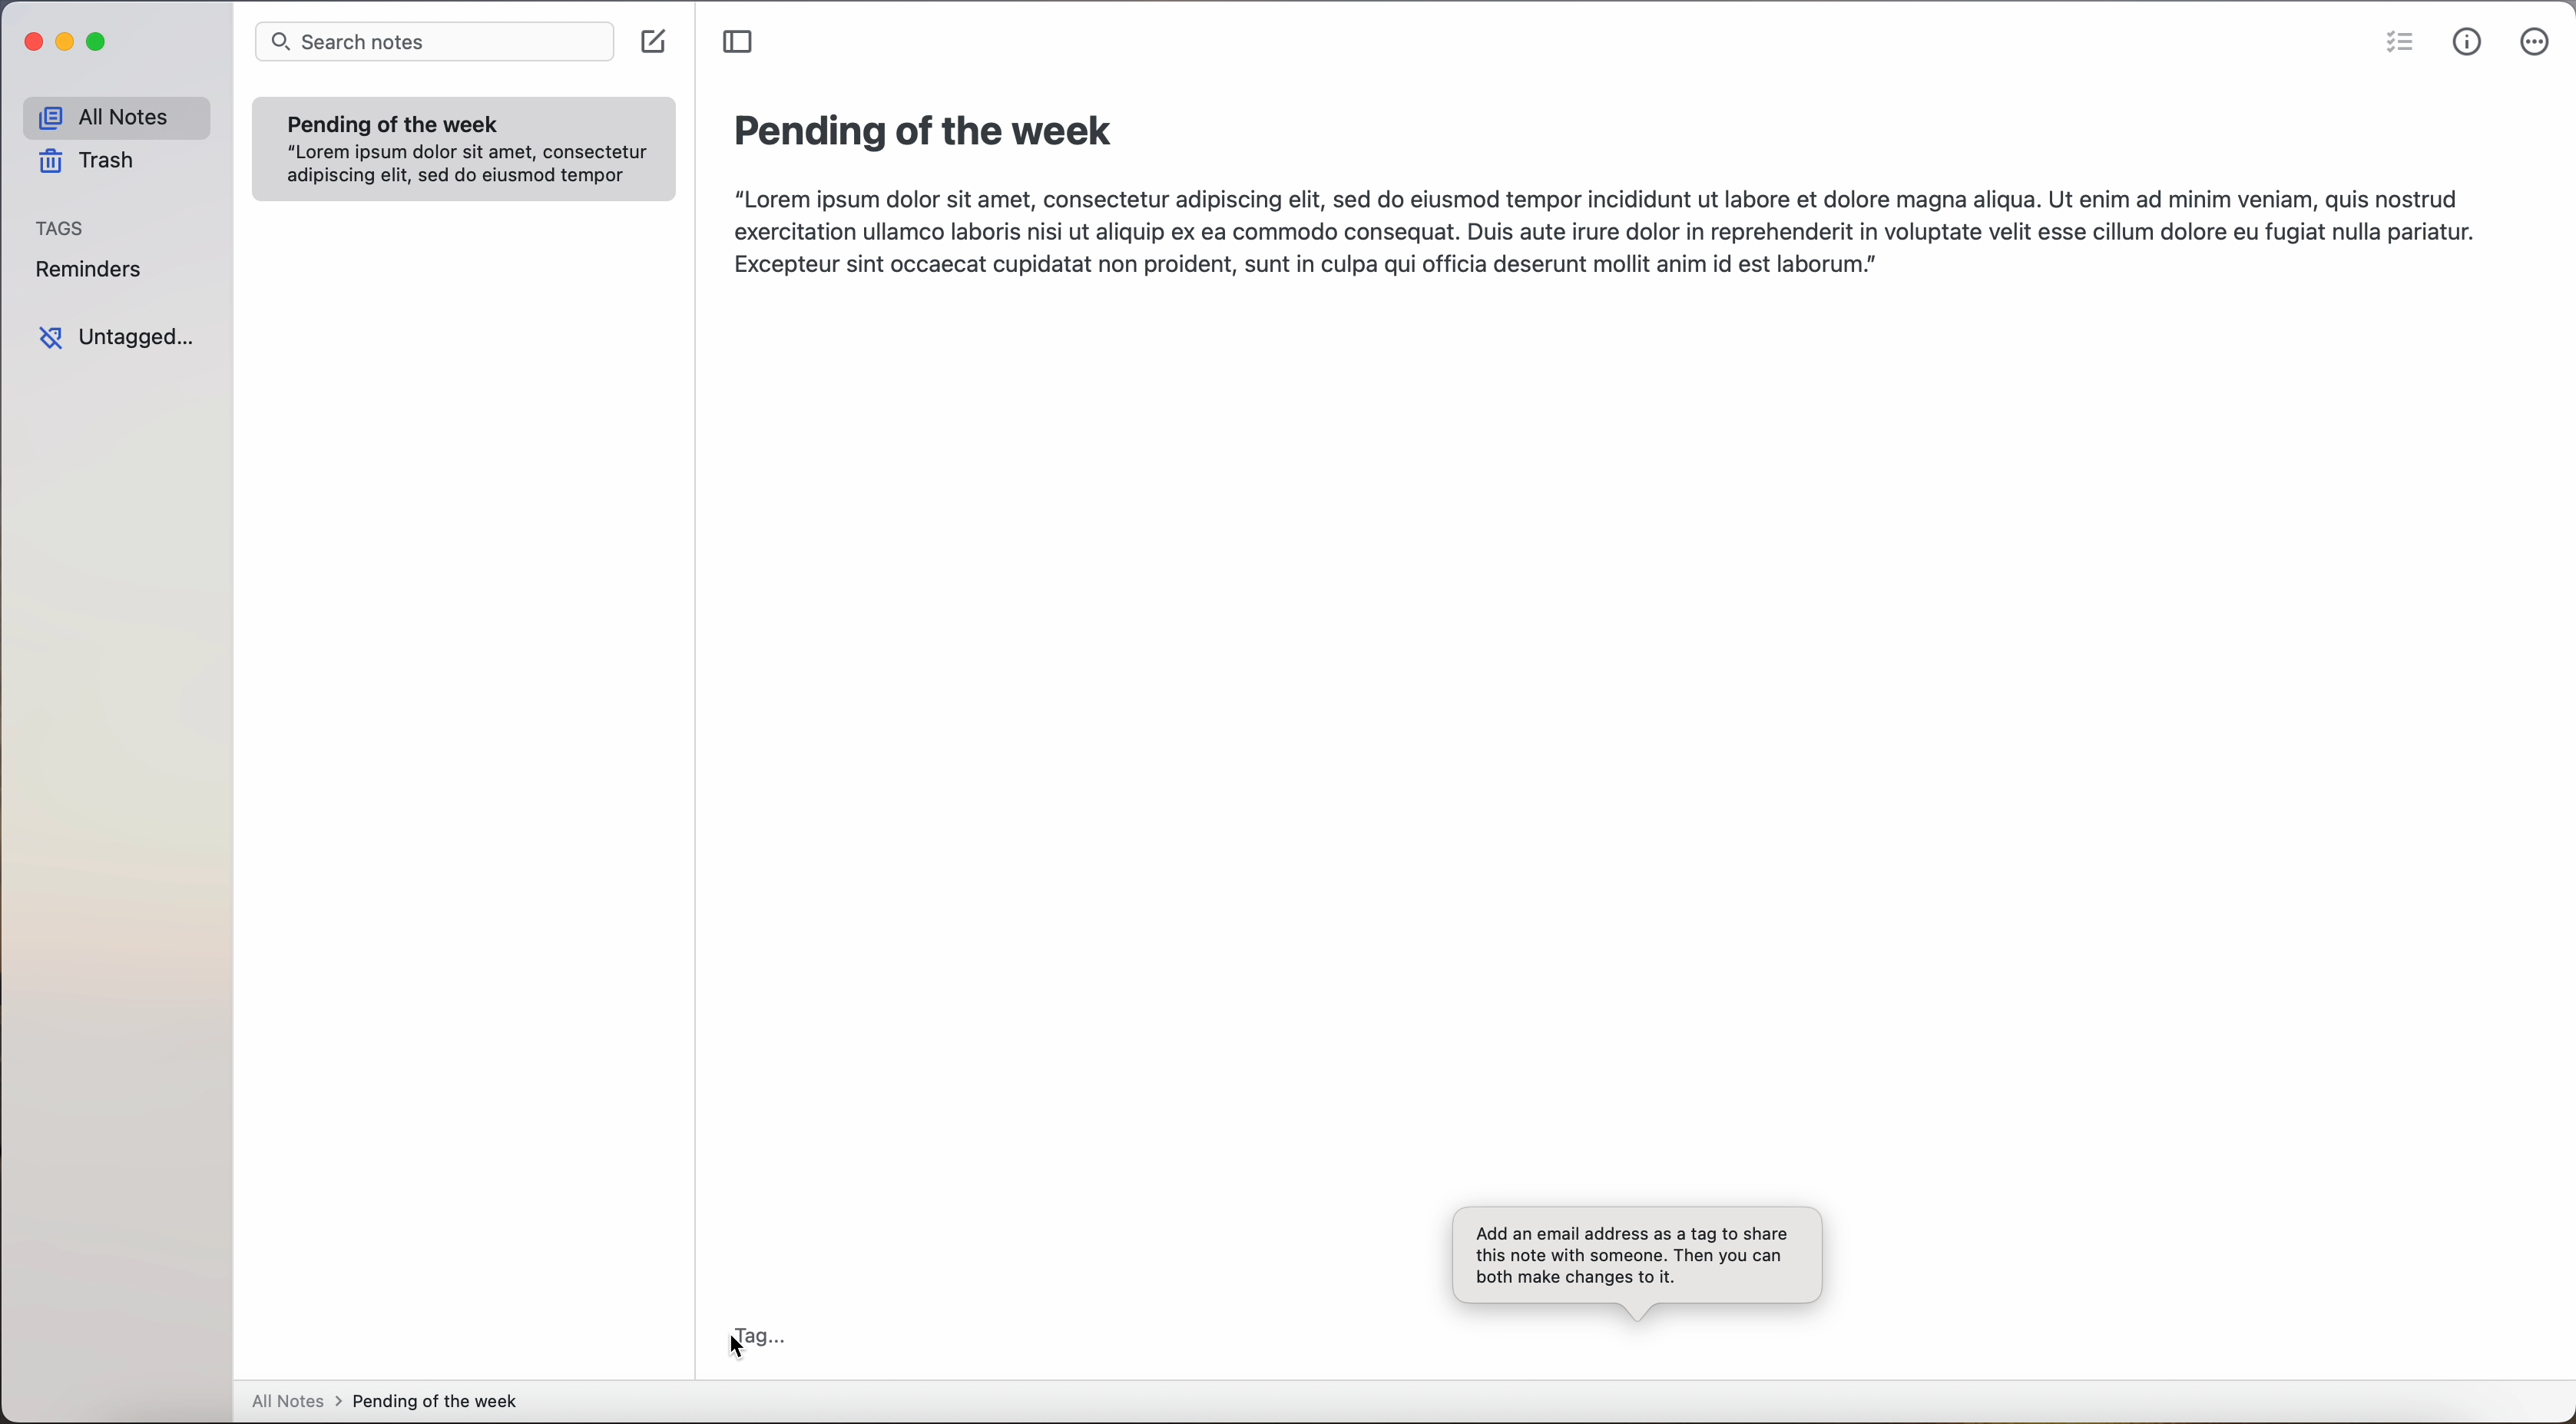  What do you see at coordinates (2537, 43) in the screenshot?
I see `click on more options` at bounding box center [2537, 43].